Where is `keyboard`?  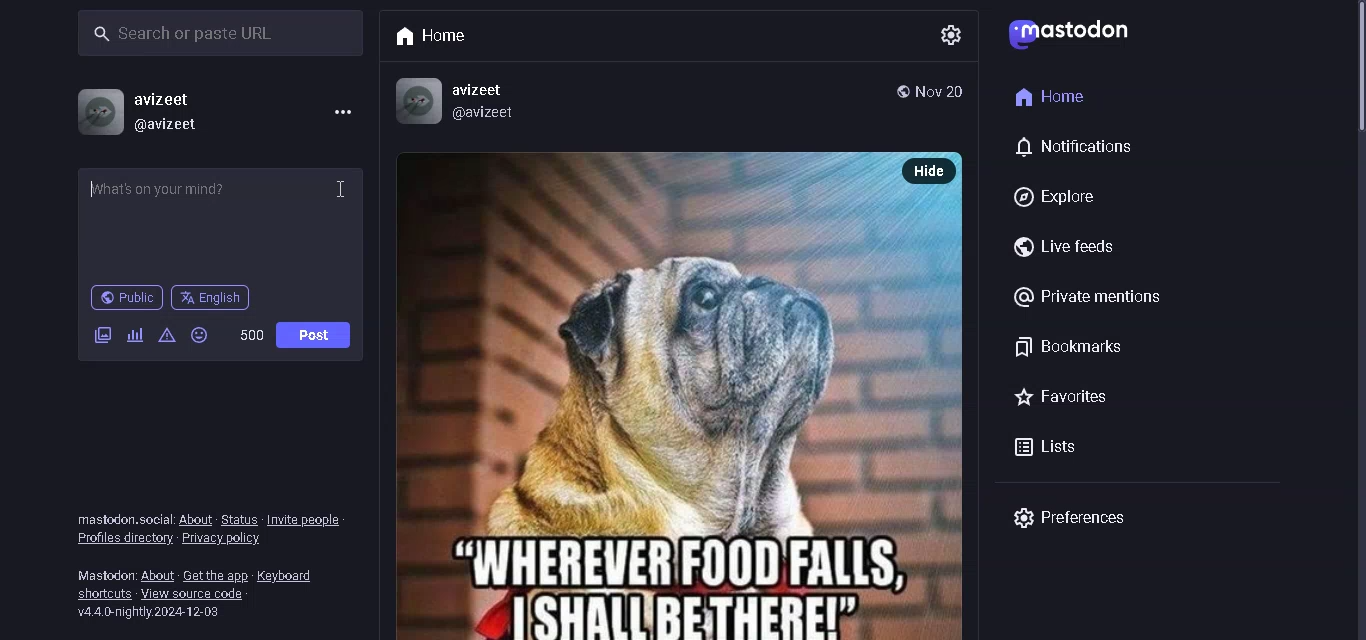 keyboard is located at coordinates (291, 576).